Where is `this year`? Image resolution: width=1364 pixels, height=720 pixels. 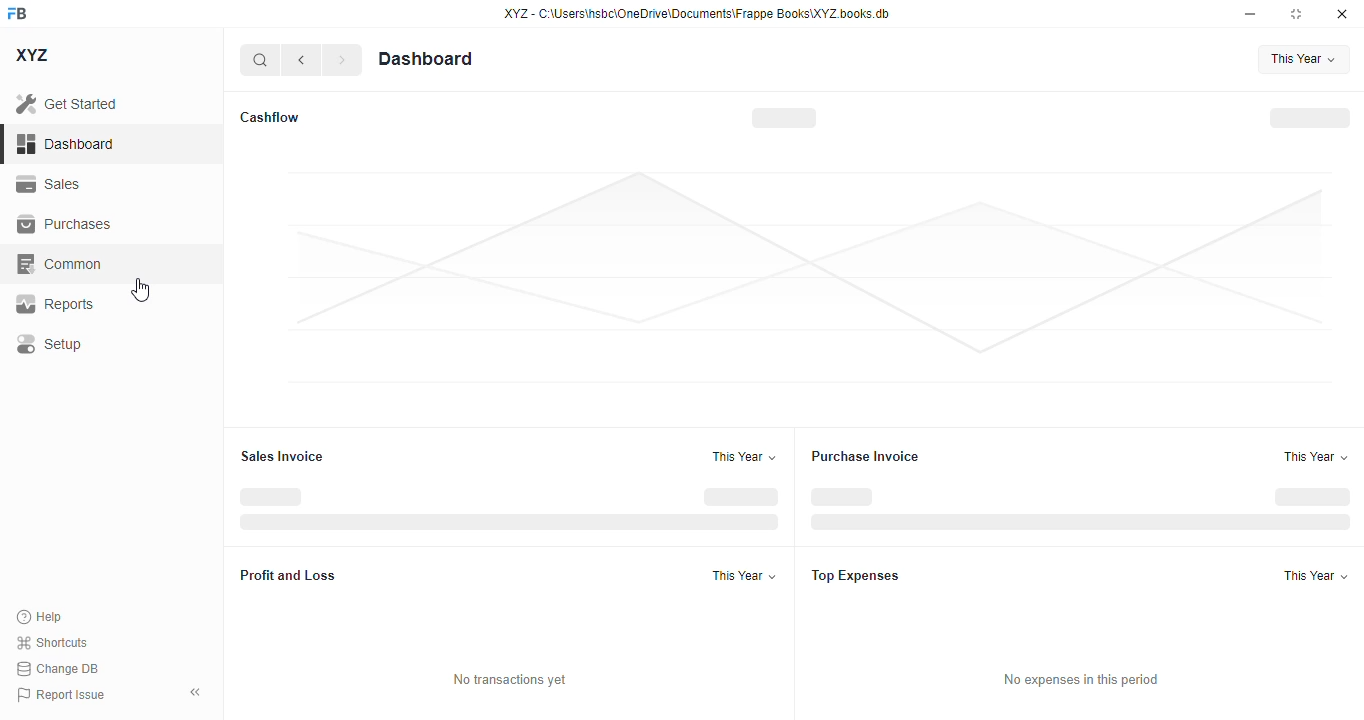 this year is located at coordinates (744, 575).